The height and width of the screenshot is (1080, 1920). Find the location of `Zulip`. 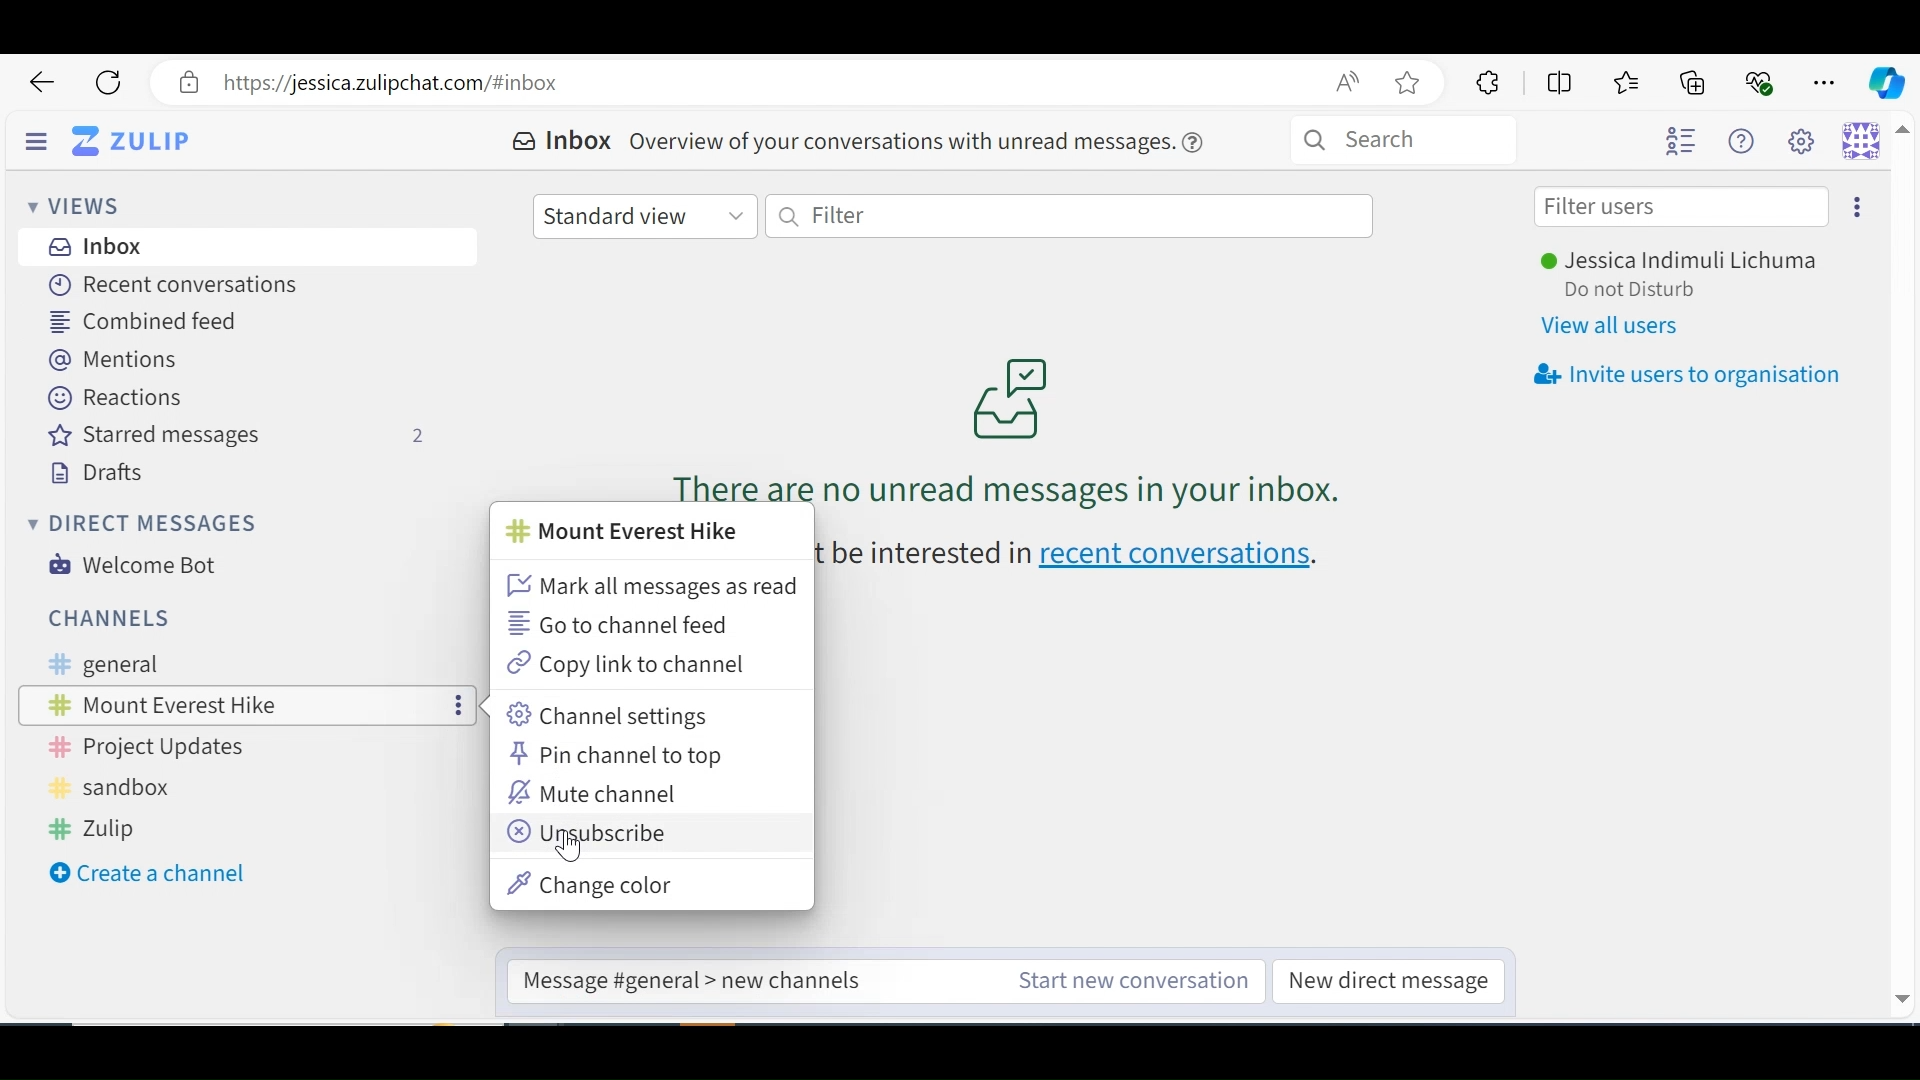

Zulip is located at coordinates (101, 827).